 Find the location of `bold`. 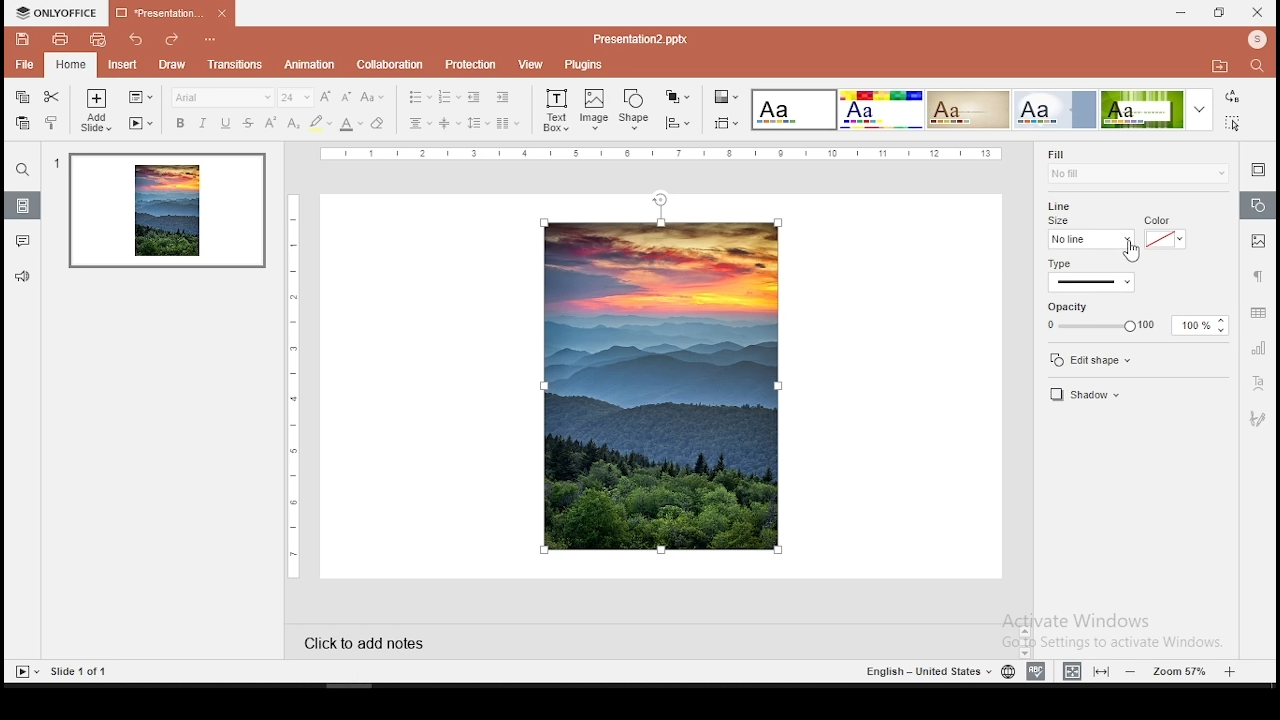

bold is located at coordinates (178, 123).